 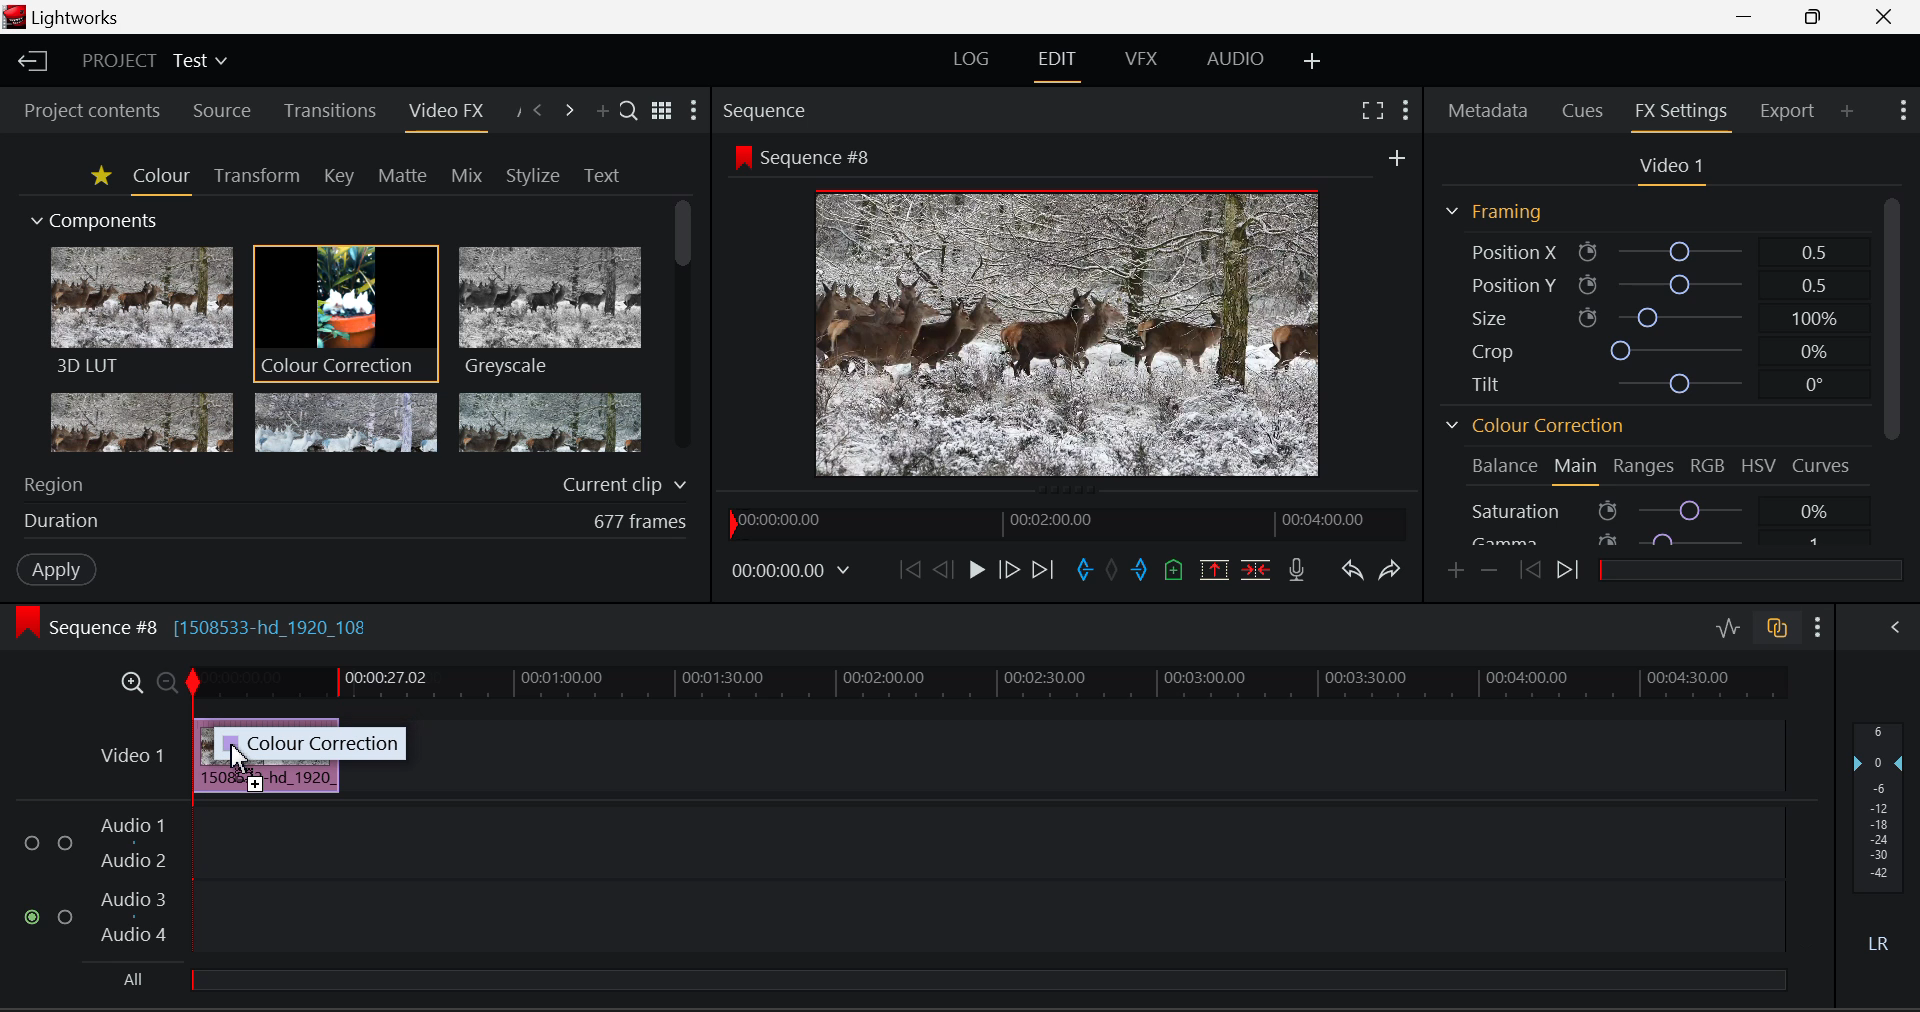 I want to click on HSV, so click(x=1762, y=465).